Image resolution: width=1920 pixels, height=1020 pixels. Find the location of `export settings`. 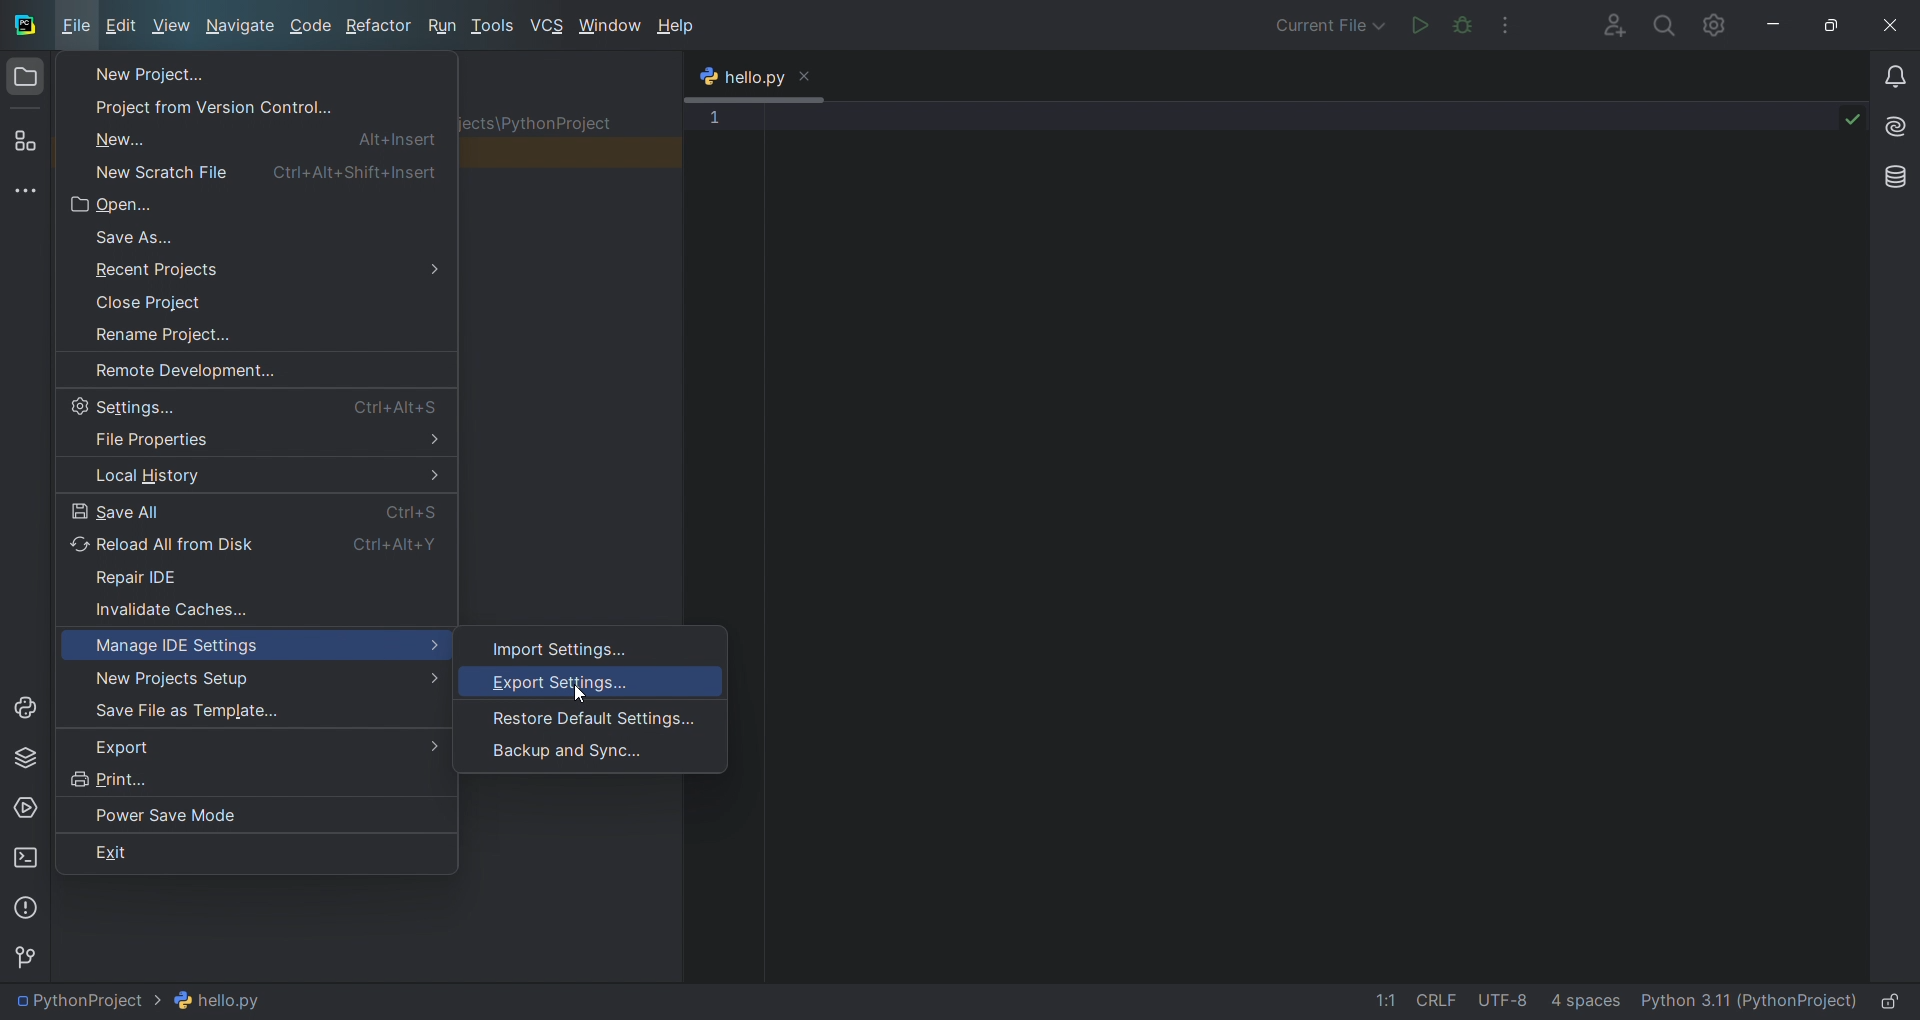

export settings is located at coordinates (571, 682).